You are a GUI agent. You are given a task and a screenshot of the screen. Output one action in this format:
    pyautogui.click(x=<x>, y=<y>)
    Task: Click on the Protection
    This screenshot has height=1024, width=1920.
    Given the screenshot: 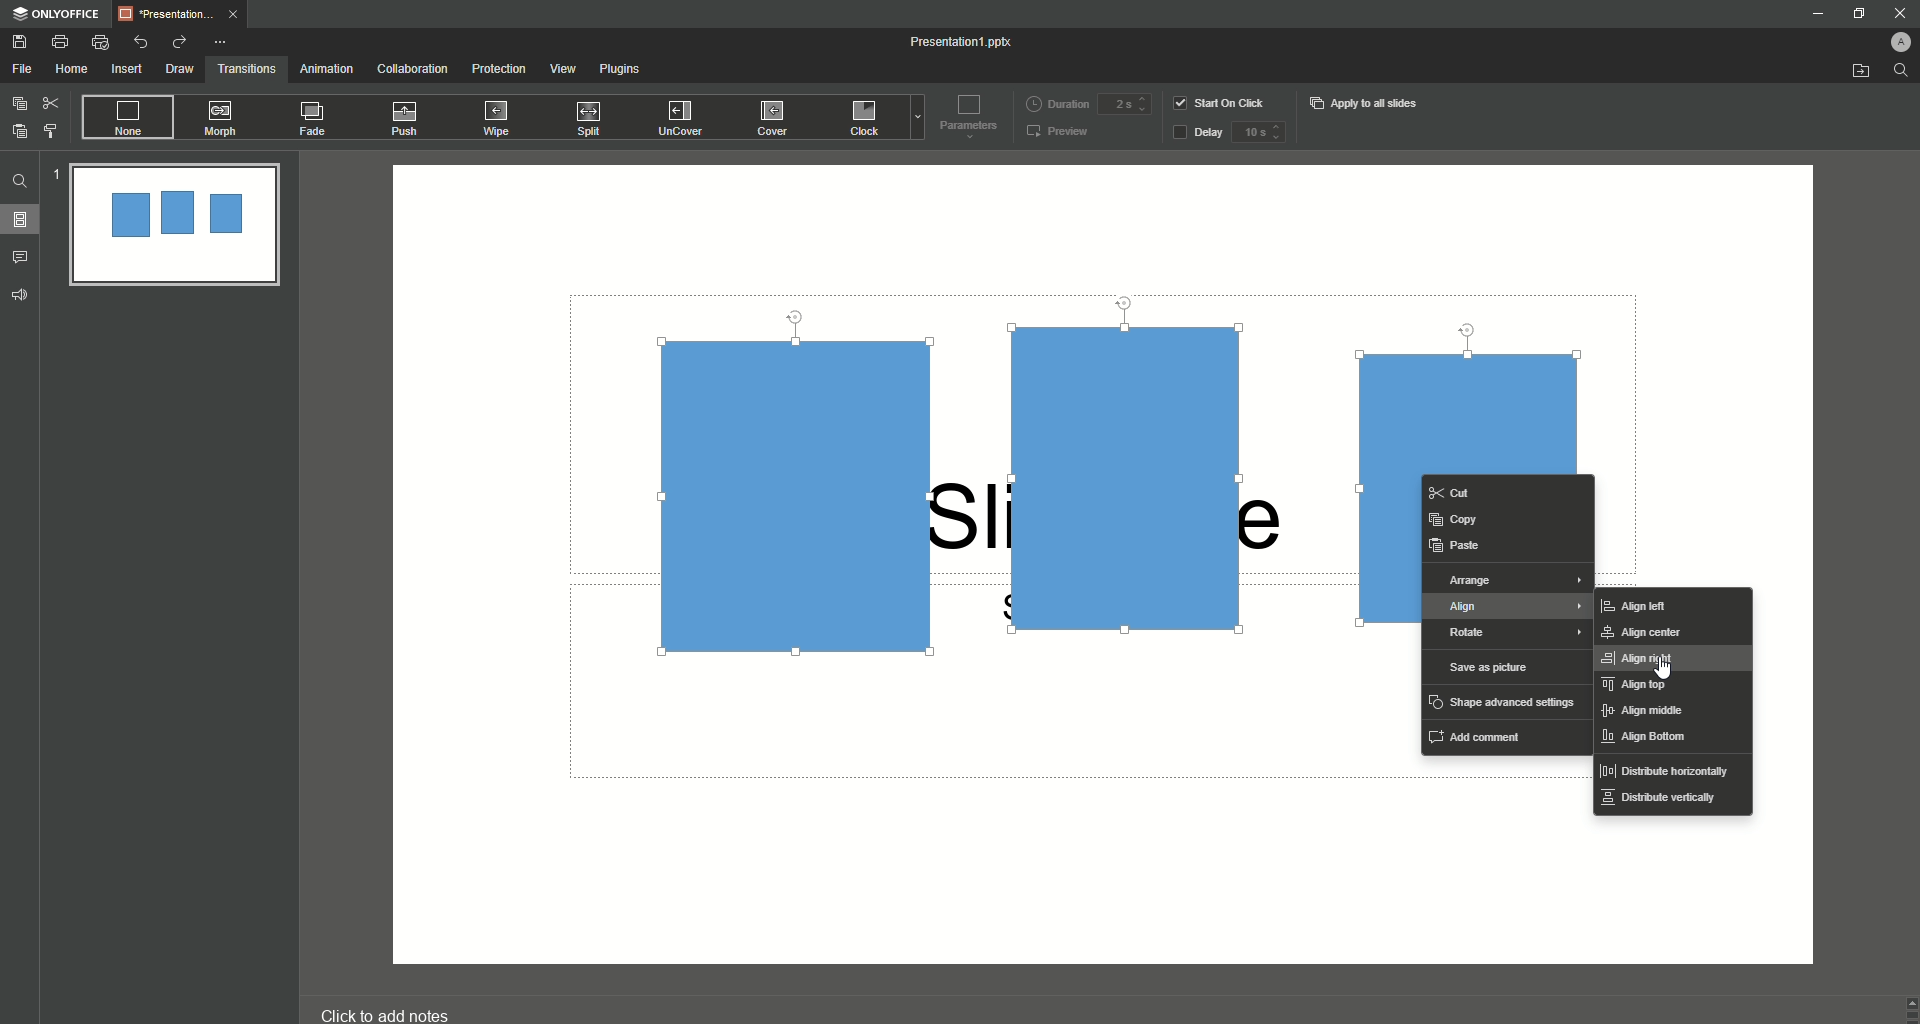 What is the action you would take?
    pyautogui.click(x=500, y=69)
    